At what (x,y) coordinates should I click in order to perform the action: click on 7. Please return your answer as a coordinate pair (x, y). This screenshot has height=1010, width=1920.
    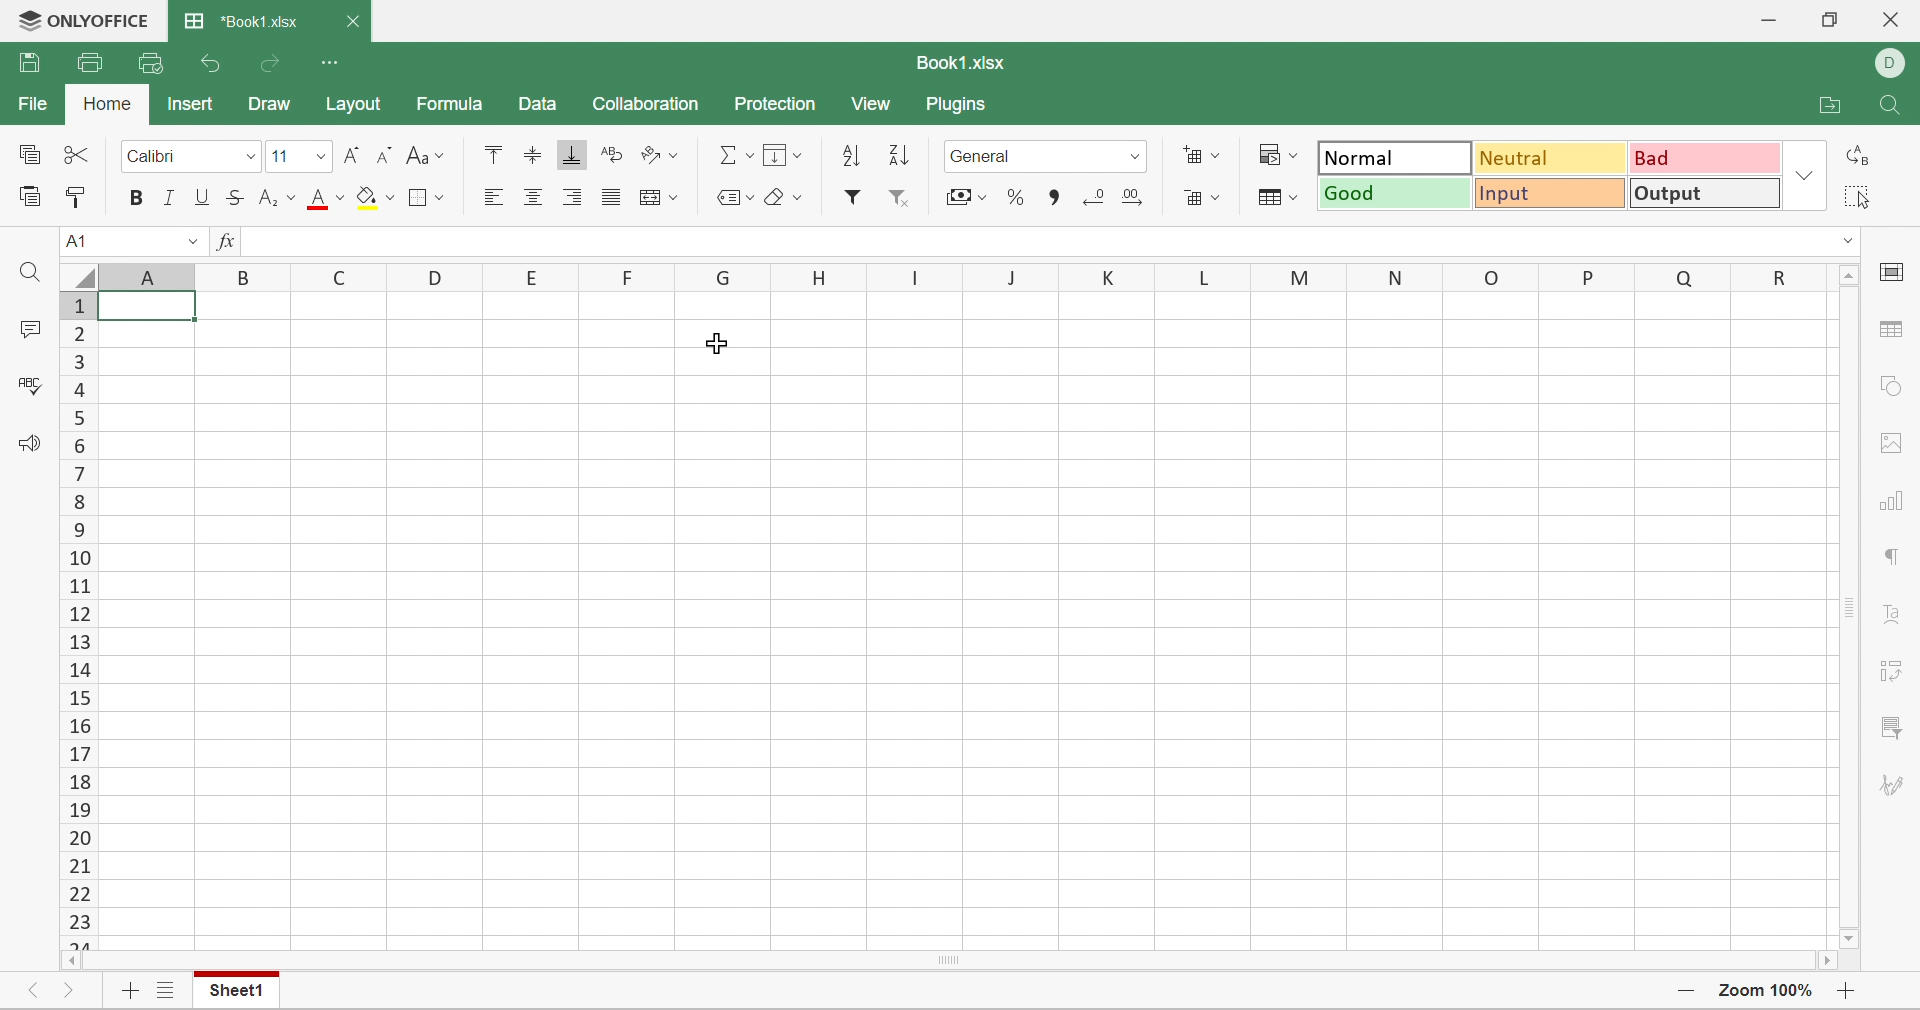
    Looking at the image, I should click on (76, 473).